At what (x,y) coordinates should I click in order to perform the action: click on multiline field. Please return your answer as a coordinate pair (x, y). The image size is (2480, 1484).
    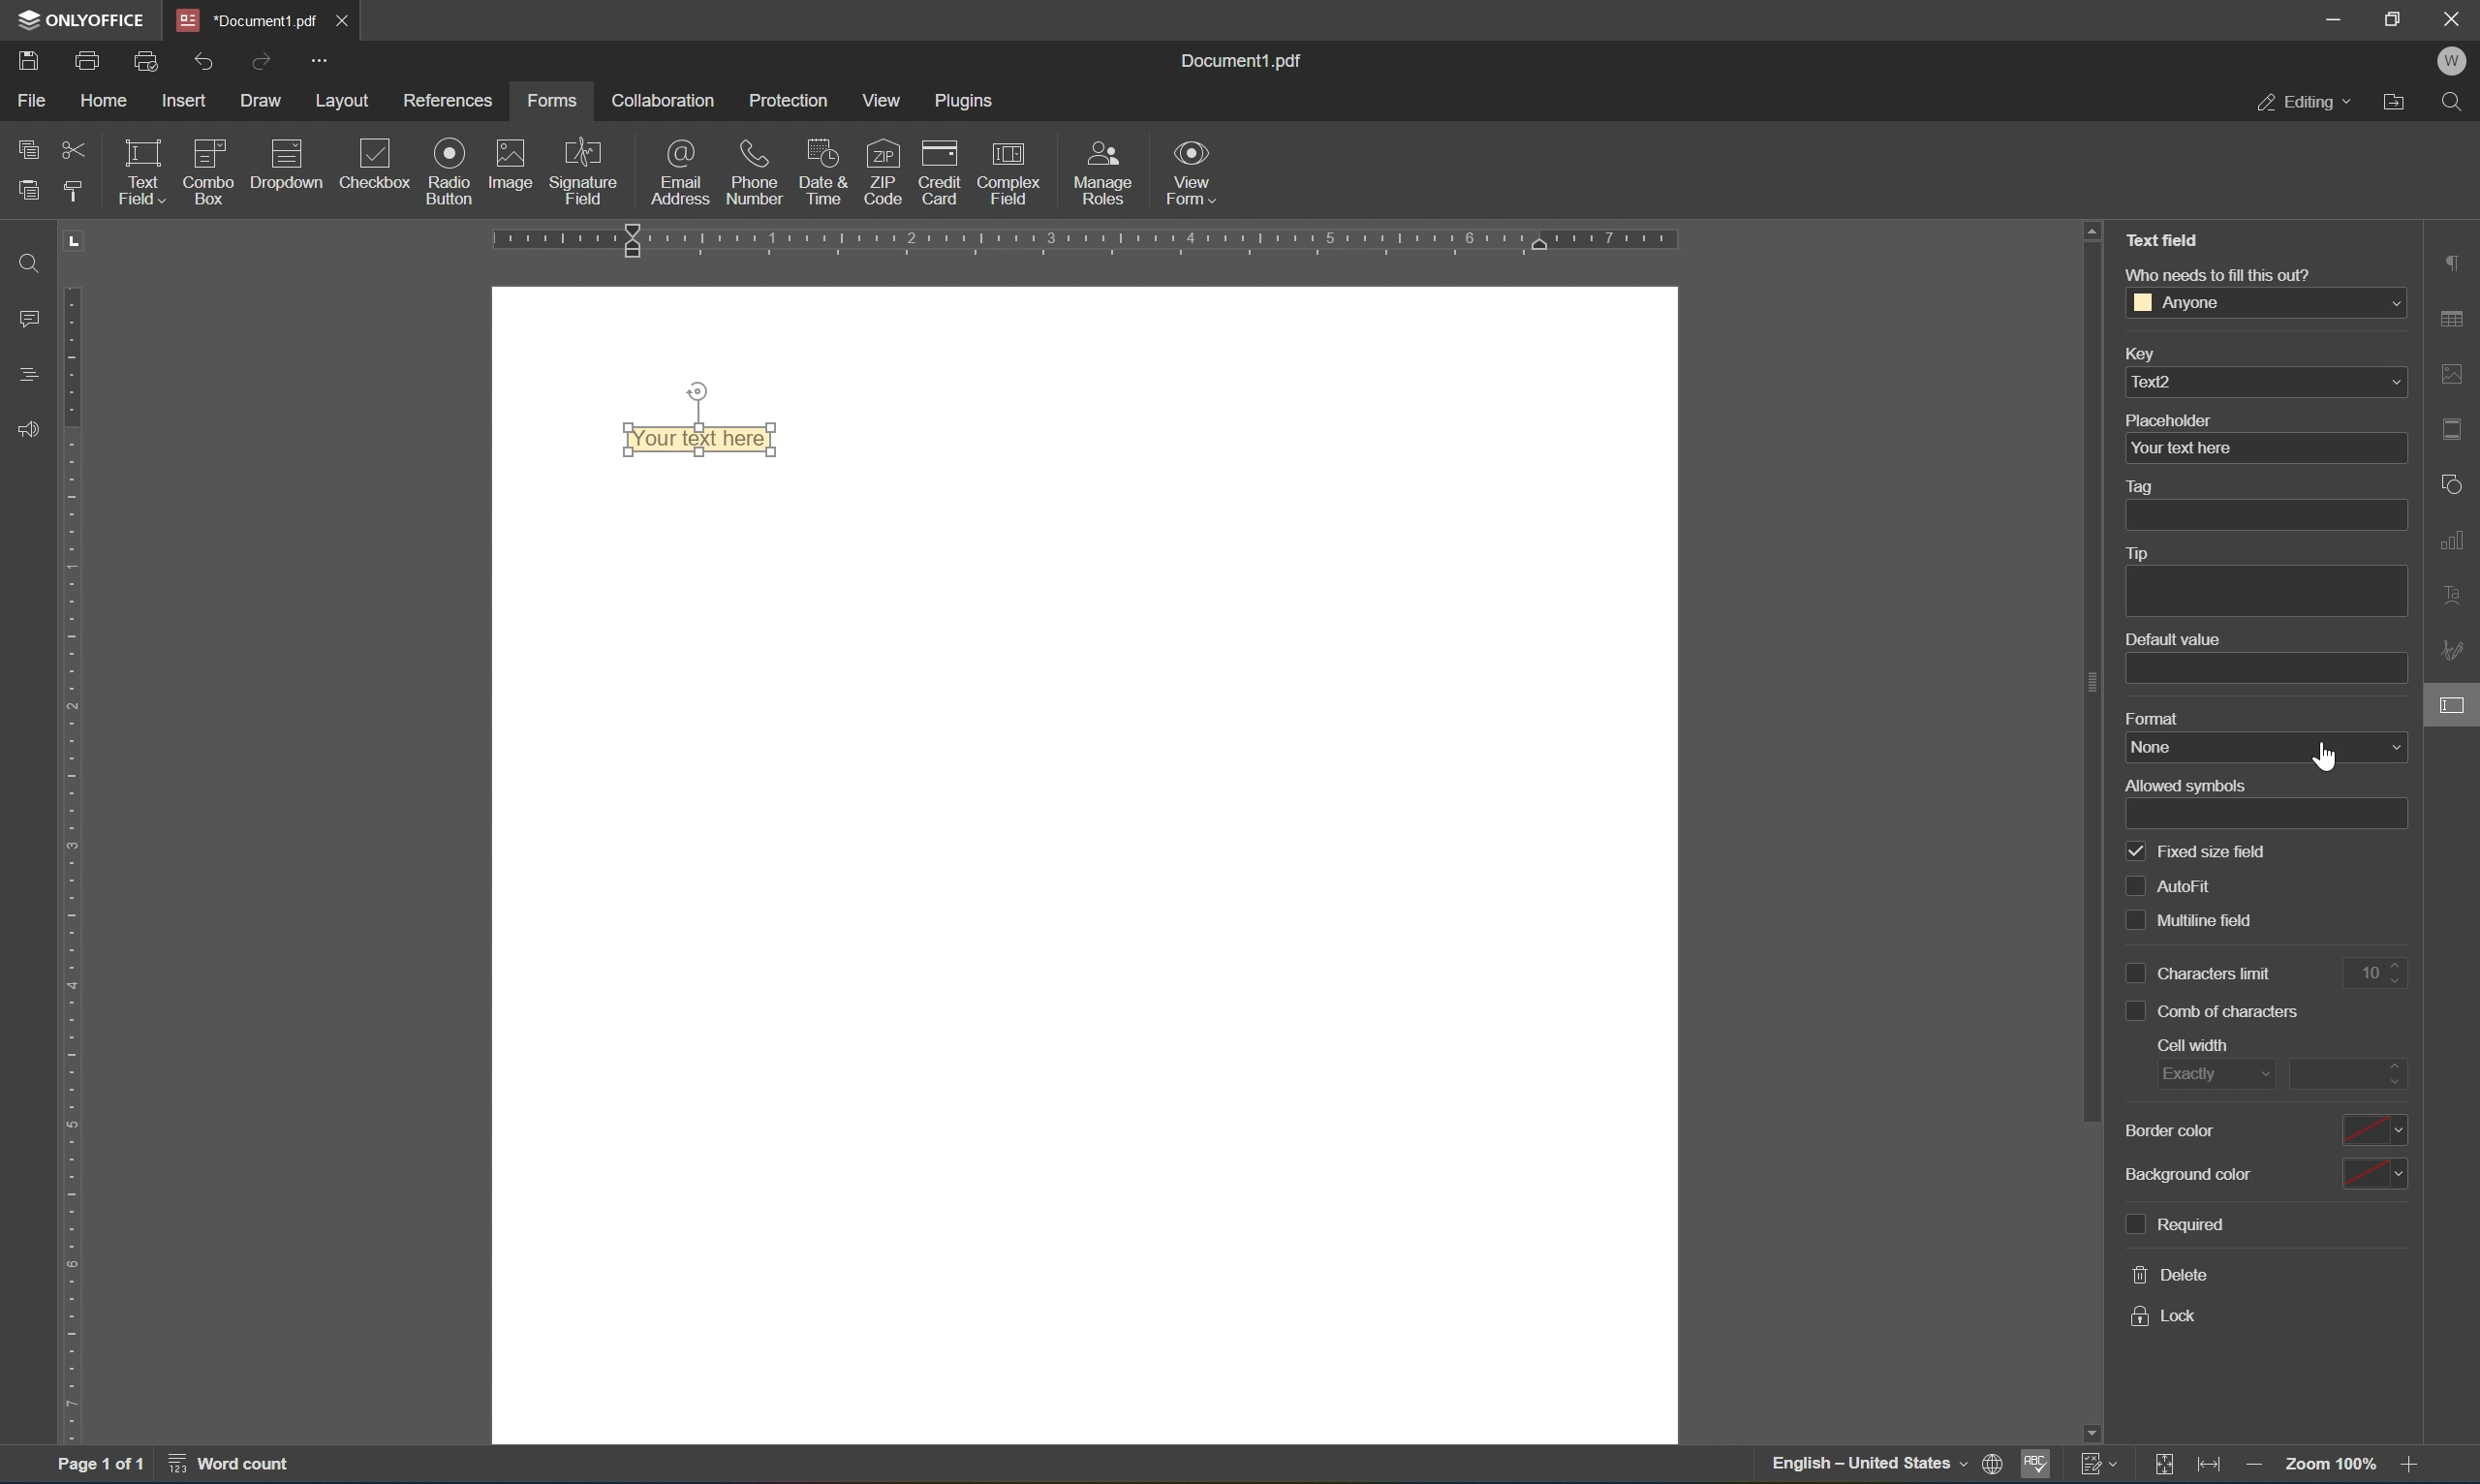
    Looking at the image, I should click on (2190, 919).